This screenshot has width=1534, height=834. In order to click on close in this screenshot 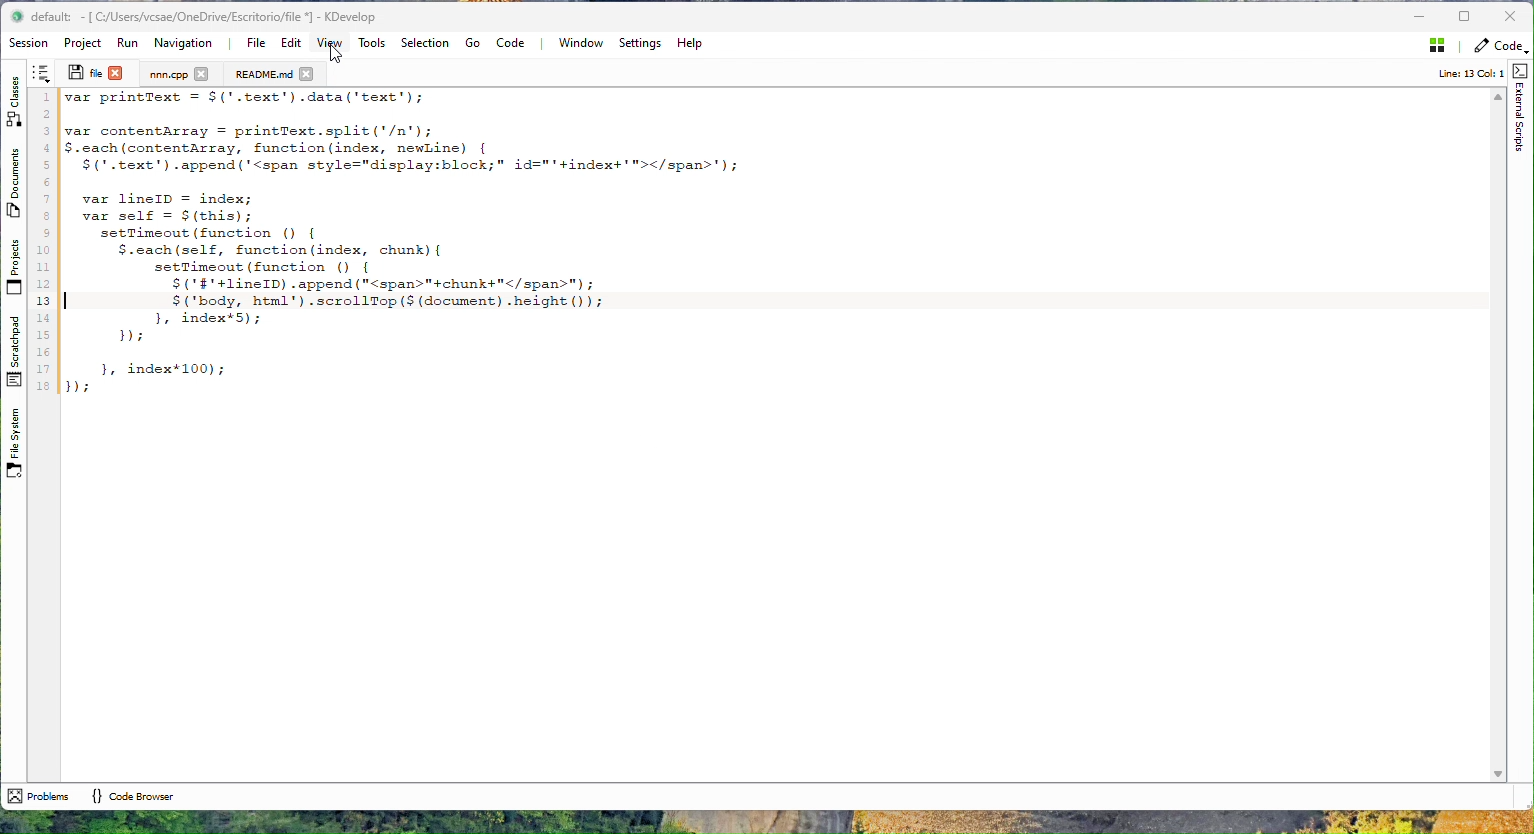, I will do `click(116, 72)`.